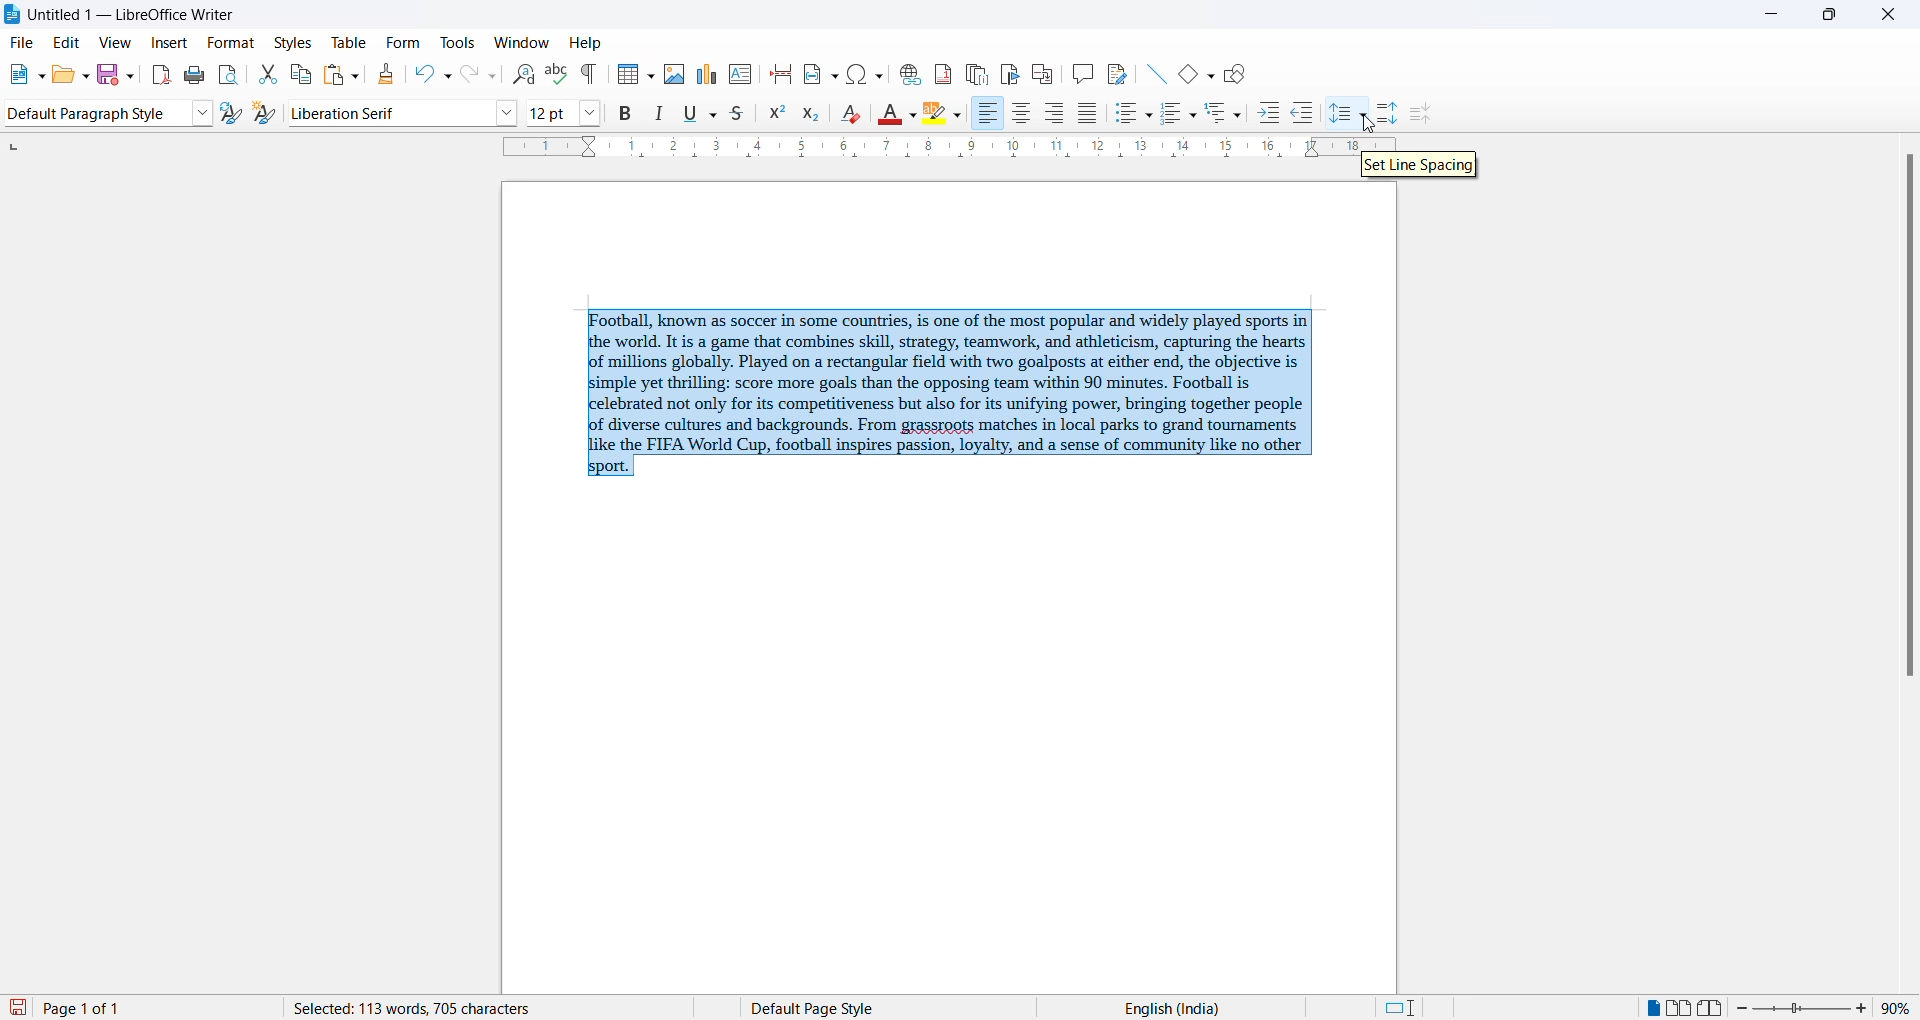 This screenshot has height=1020, width=1920. Describe the element at coordinates (677, 76) in the screenshot. I see `insert images` at that location.